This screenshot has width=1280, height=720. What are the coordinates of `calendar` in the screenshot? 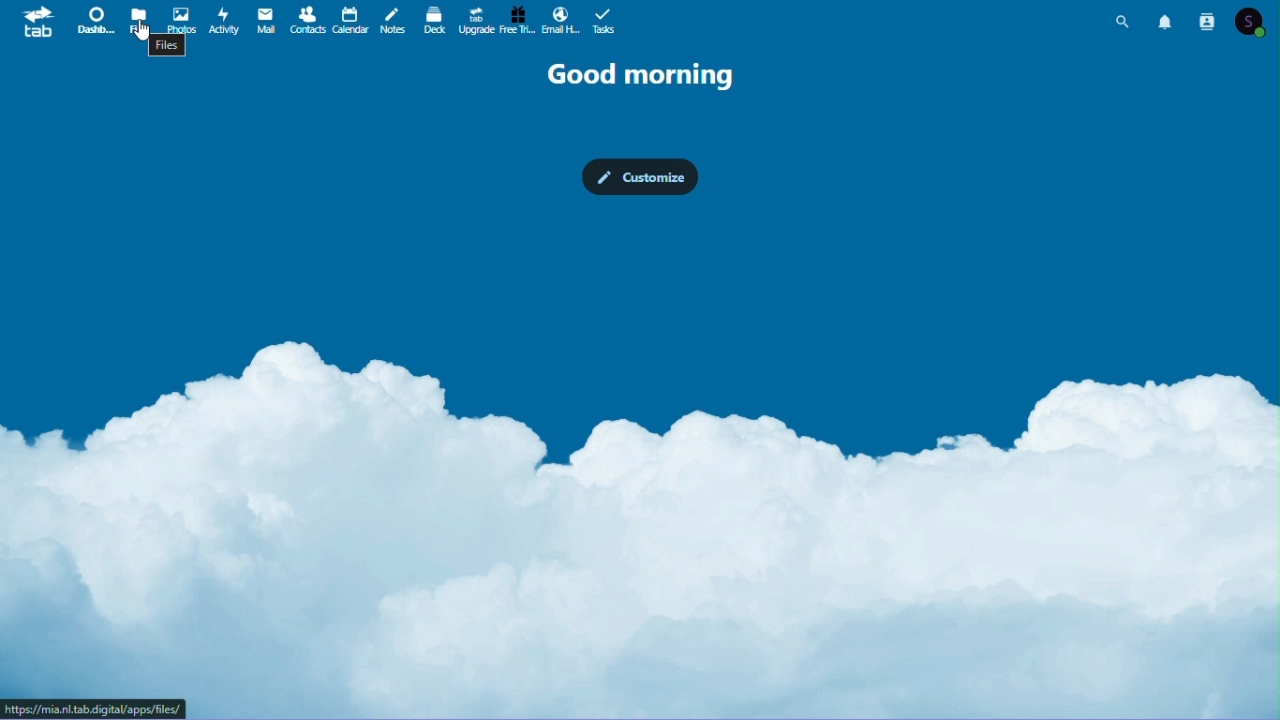 It's located at (345, 19).